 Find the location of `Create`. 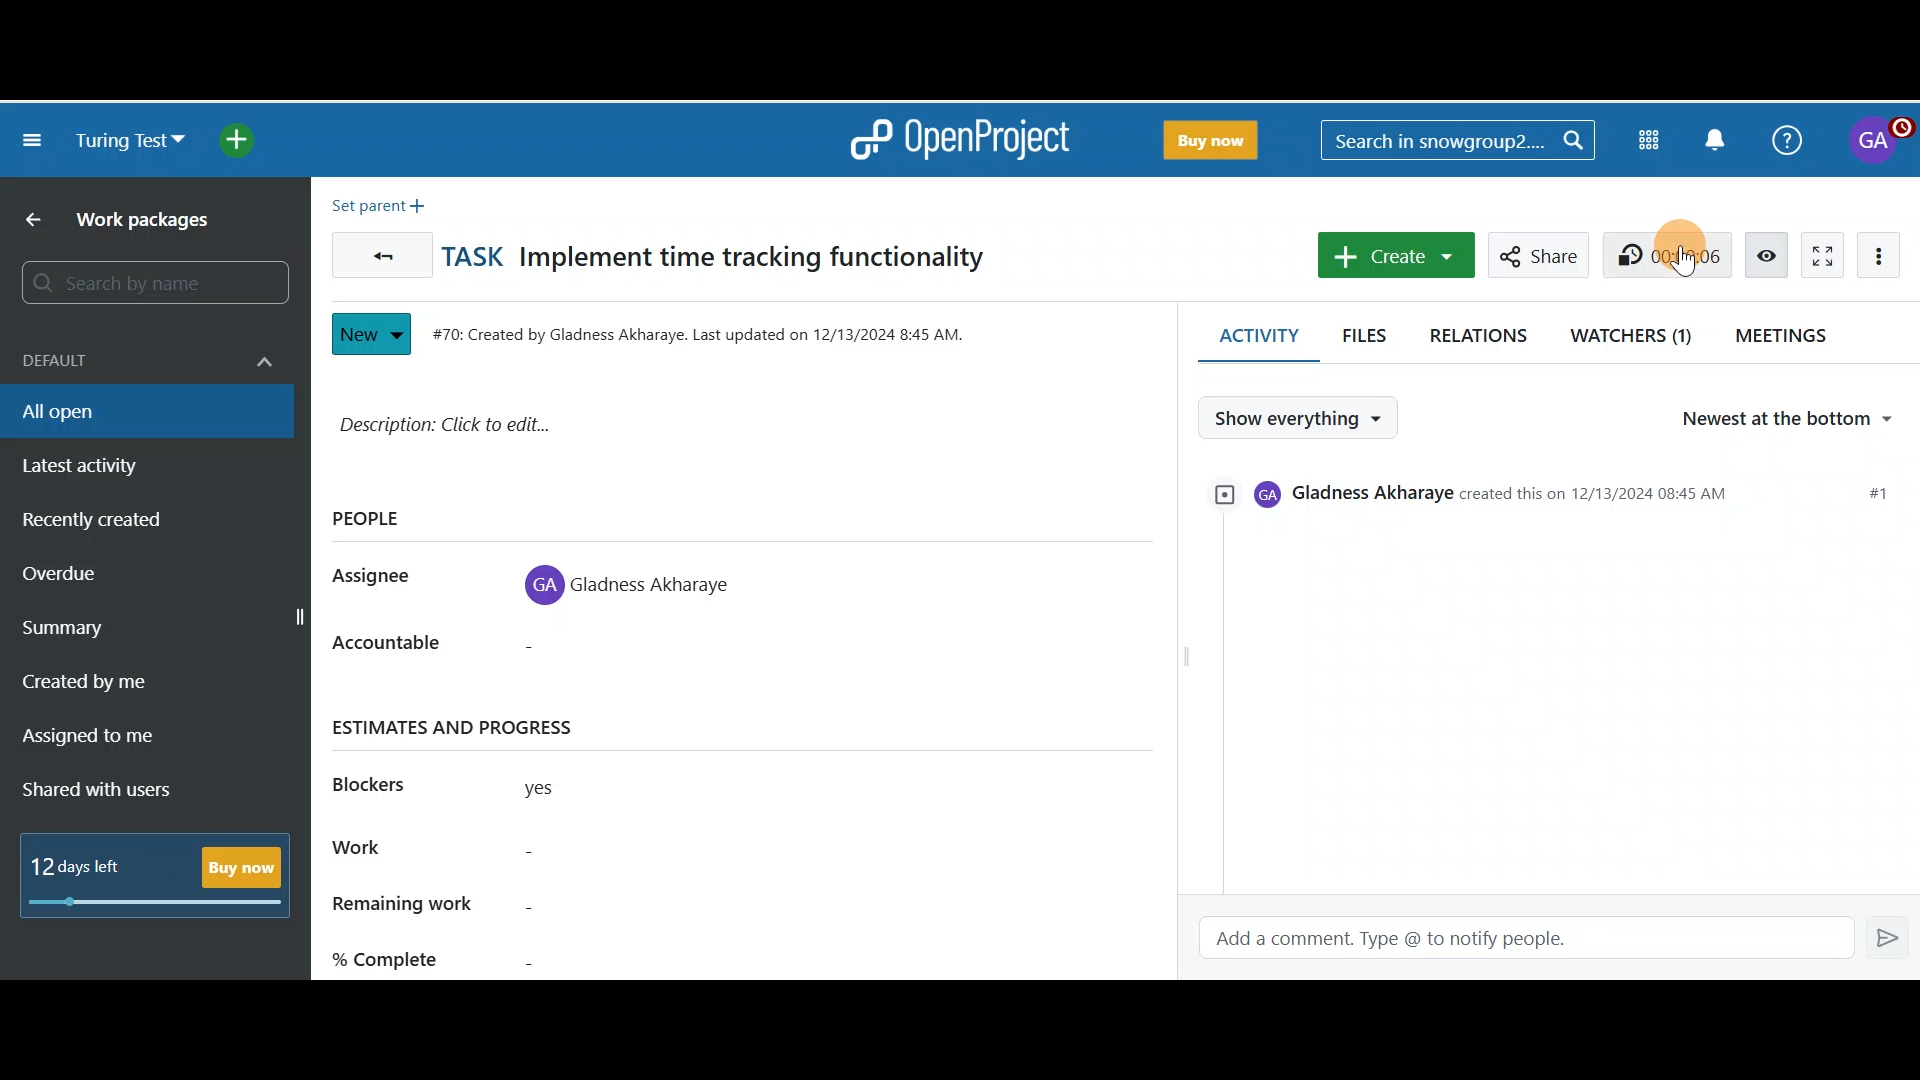

Create is located at coordinates (1391, 256).